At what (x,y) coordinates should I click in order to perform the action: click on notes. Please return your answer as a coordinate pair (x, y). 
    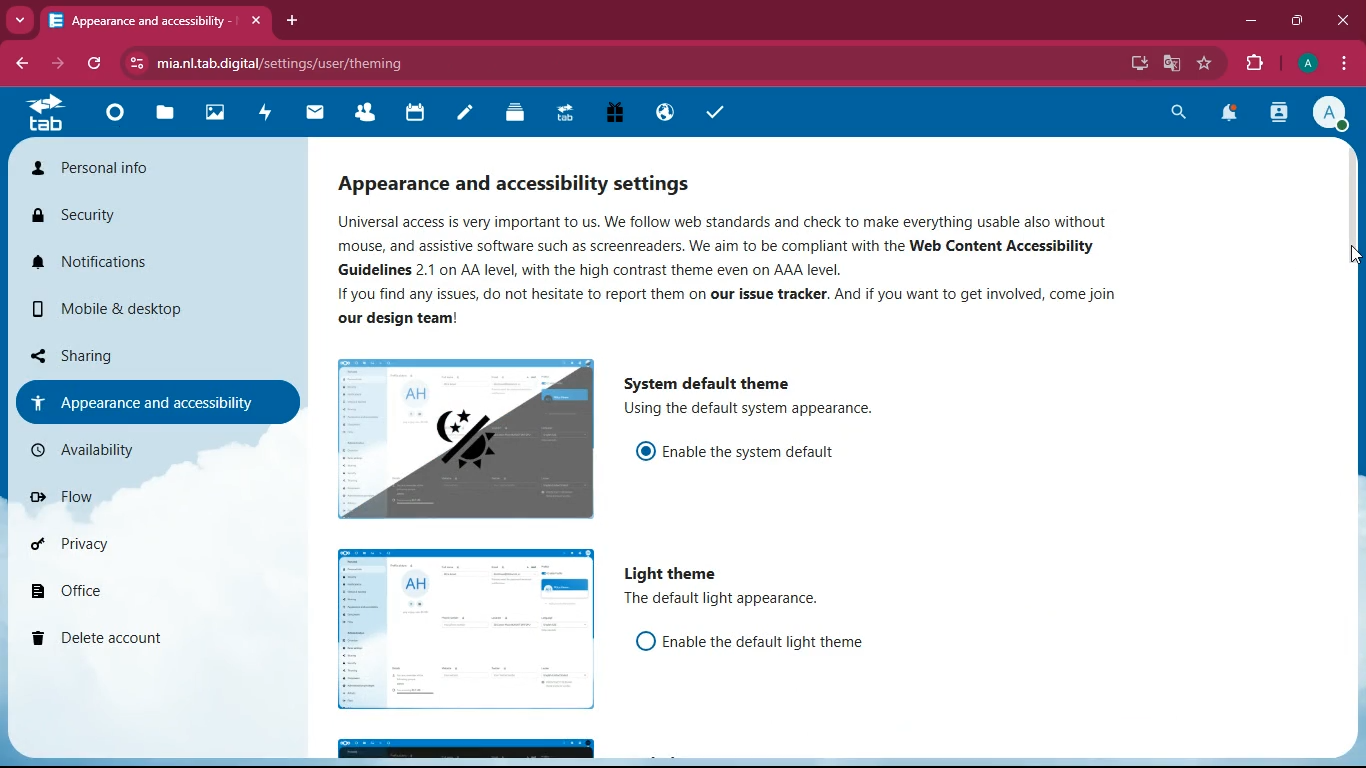
    Looking at the image, I should click on (470, 113).